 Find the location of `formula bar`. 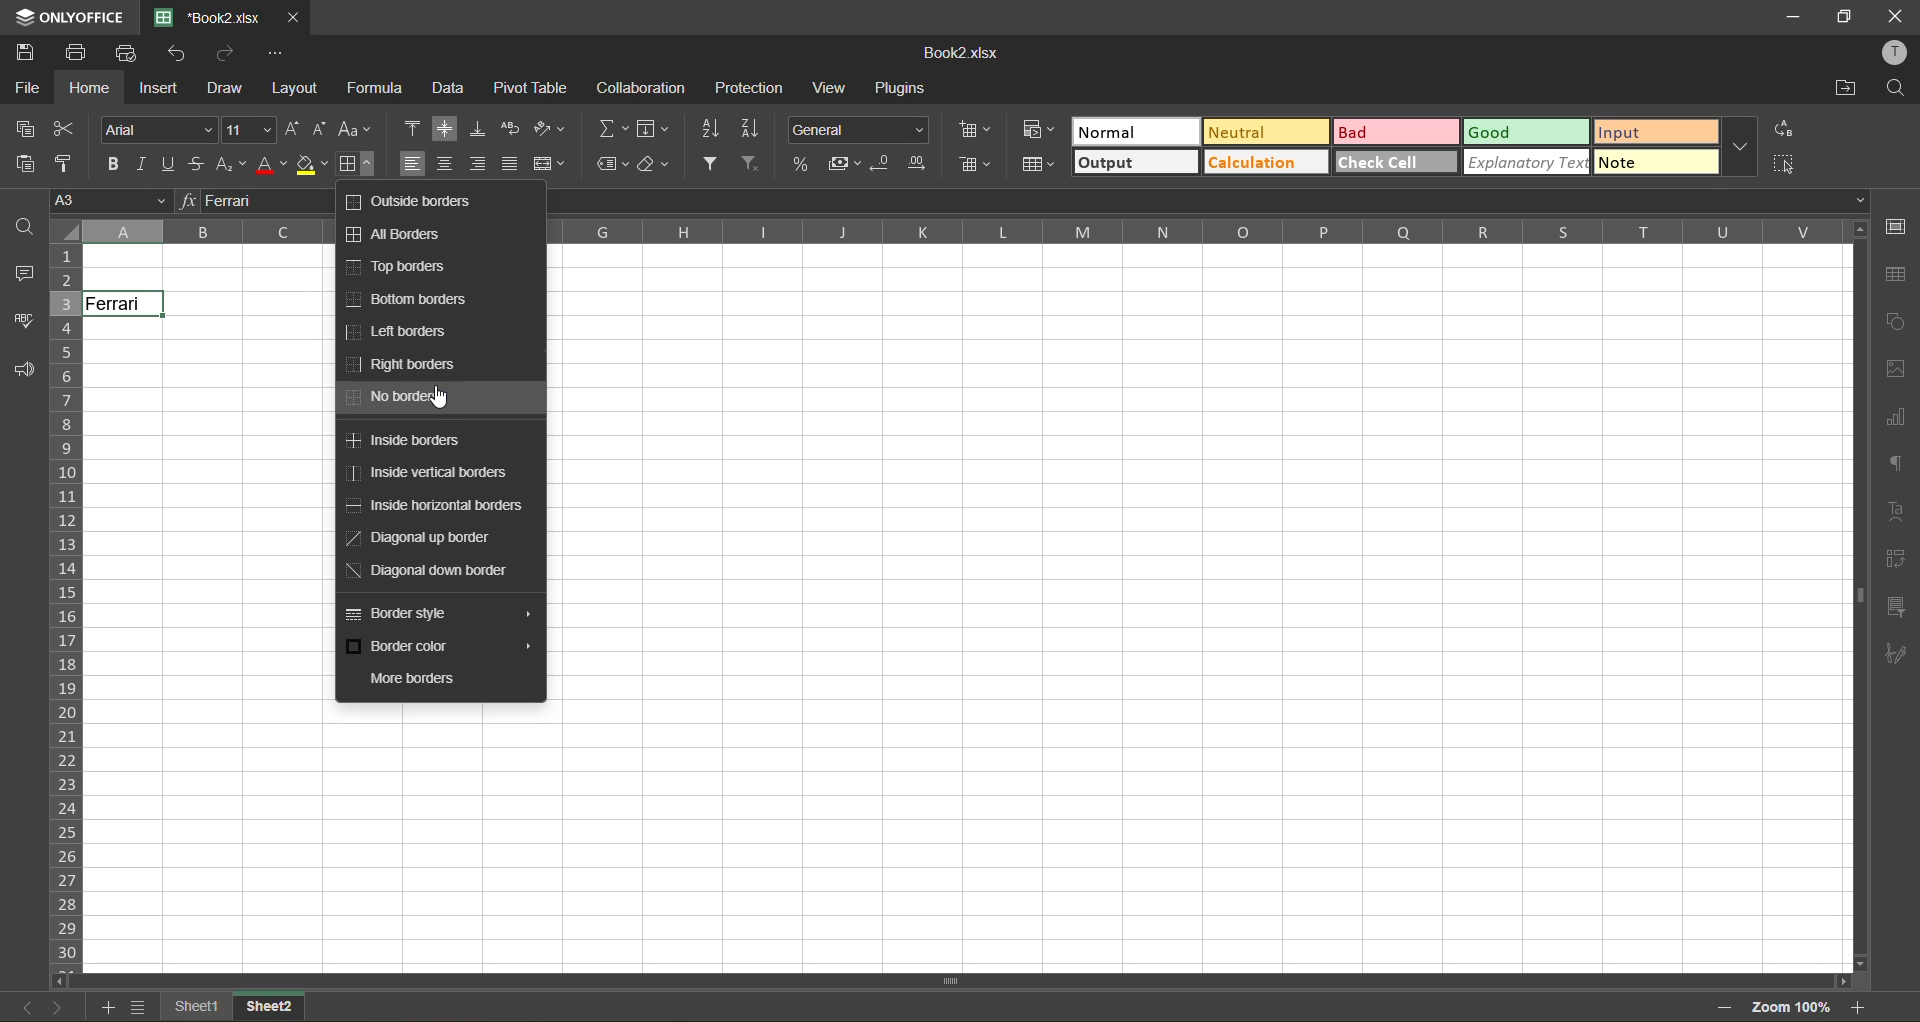

formula bar is located at coordinates (1200, 202).